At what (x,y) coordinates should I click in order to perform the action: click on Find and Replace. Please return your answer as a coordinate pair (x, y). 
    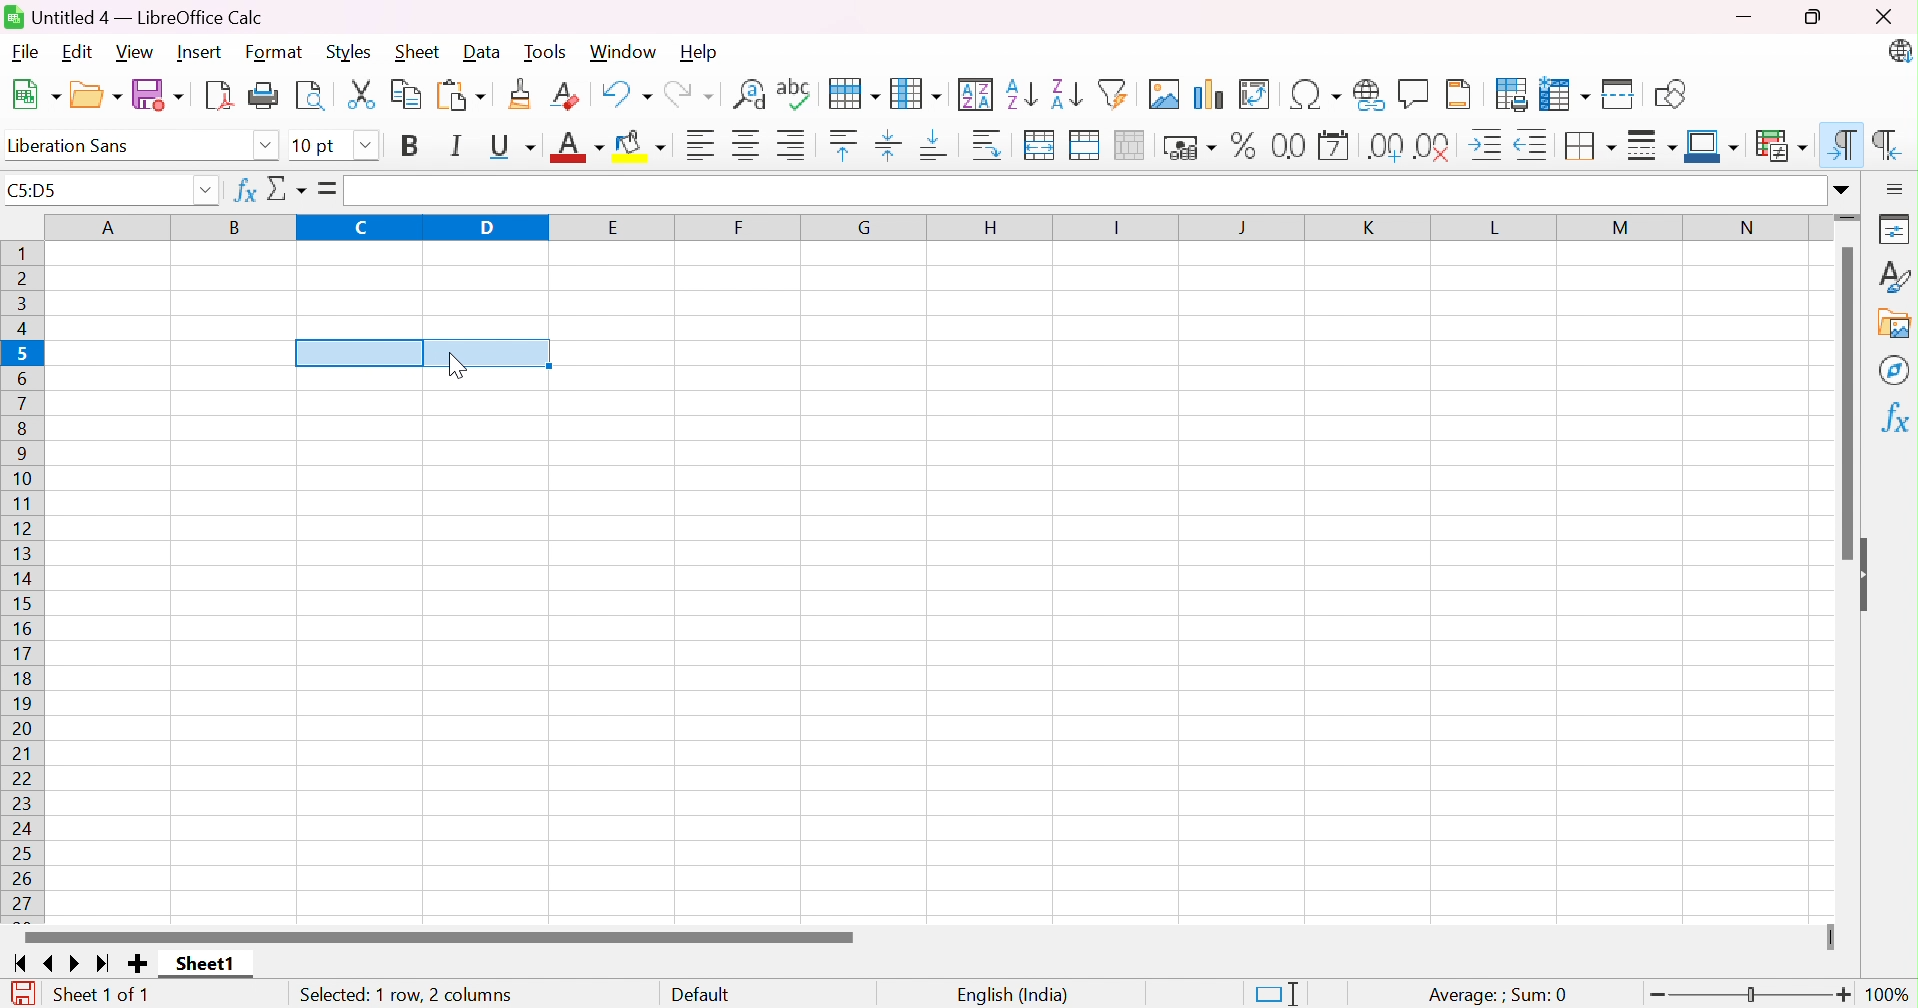
    Looking at the image, I should click on (750, 94).